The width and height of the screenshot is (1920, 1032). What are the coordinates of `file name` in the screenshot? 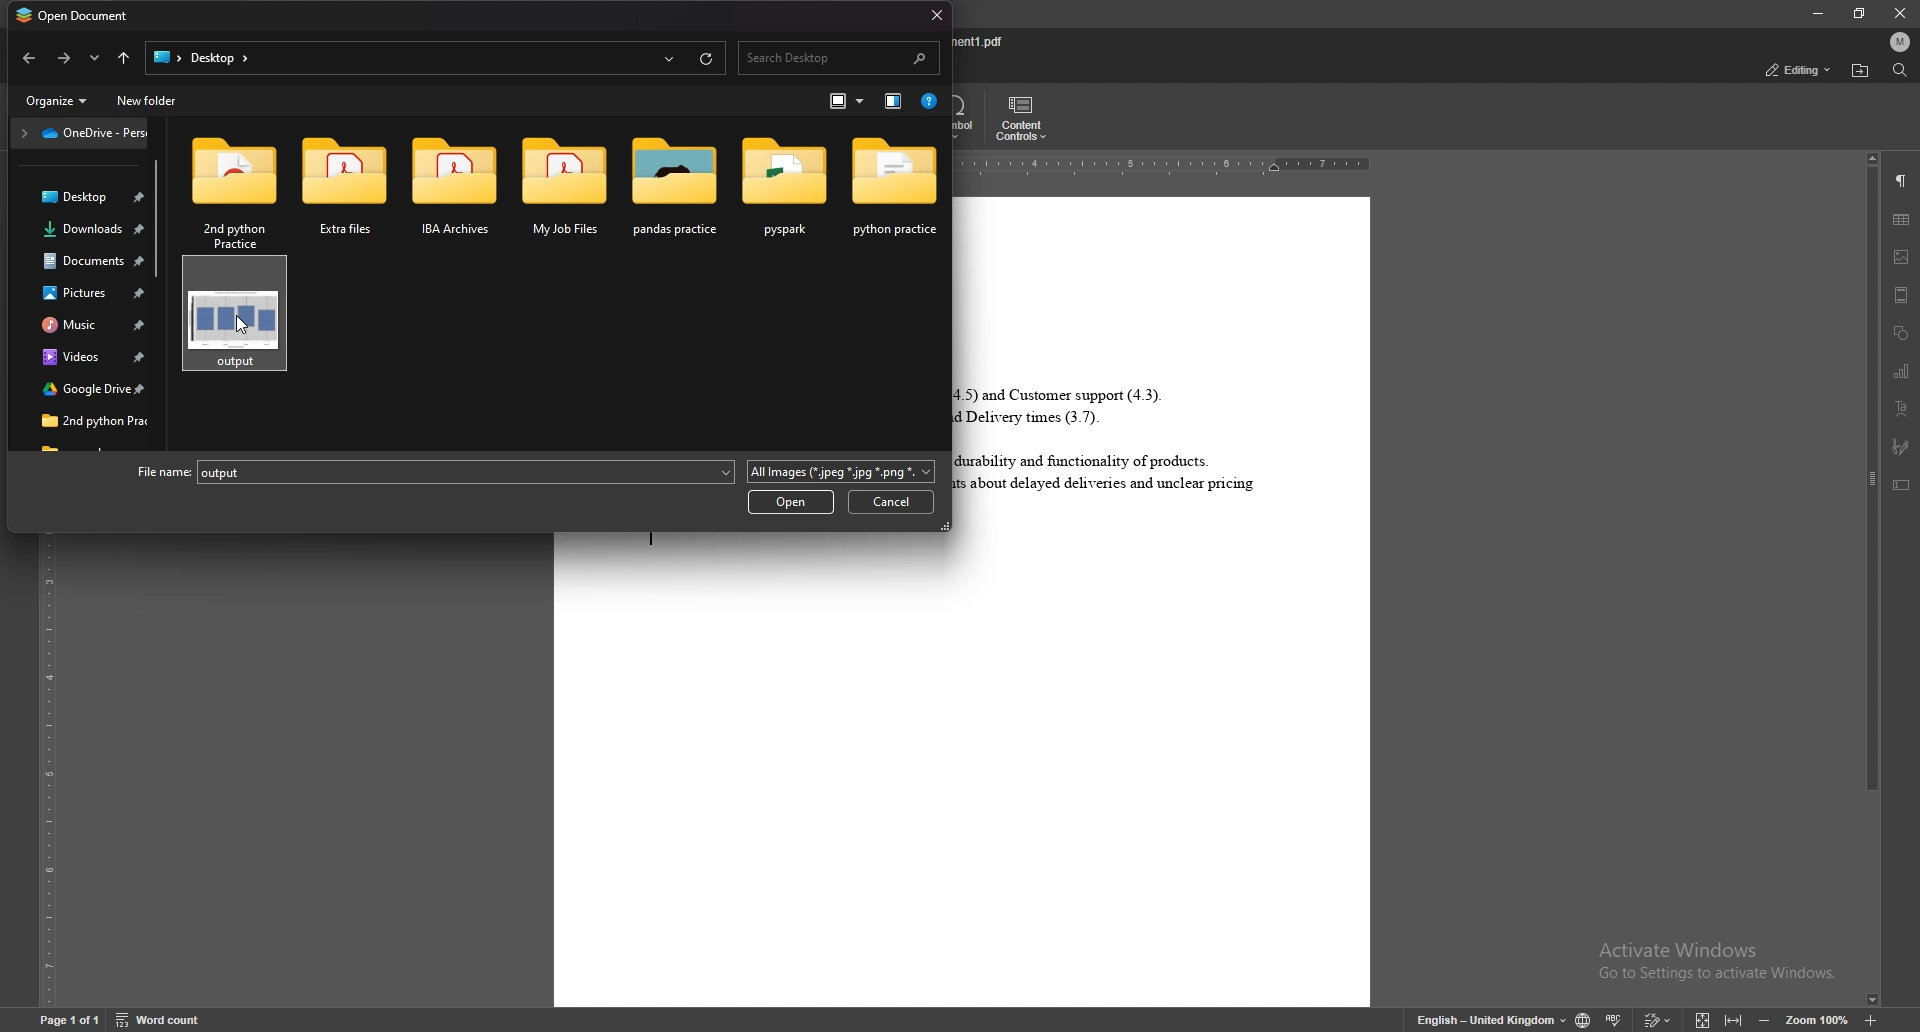 It's located at (981, 41).